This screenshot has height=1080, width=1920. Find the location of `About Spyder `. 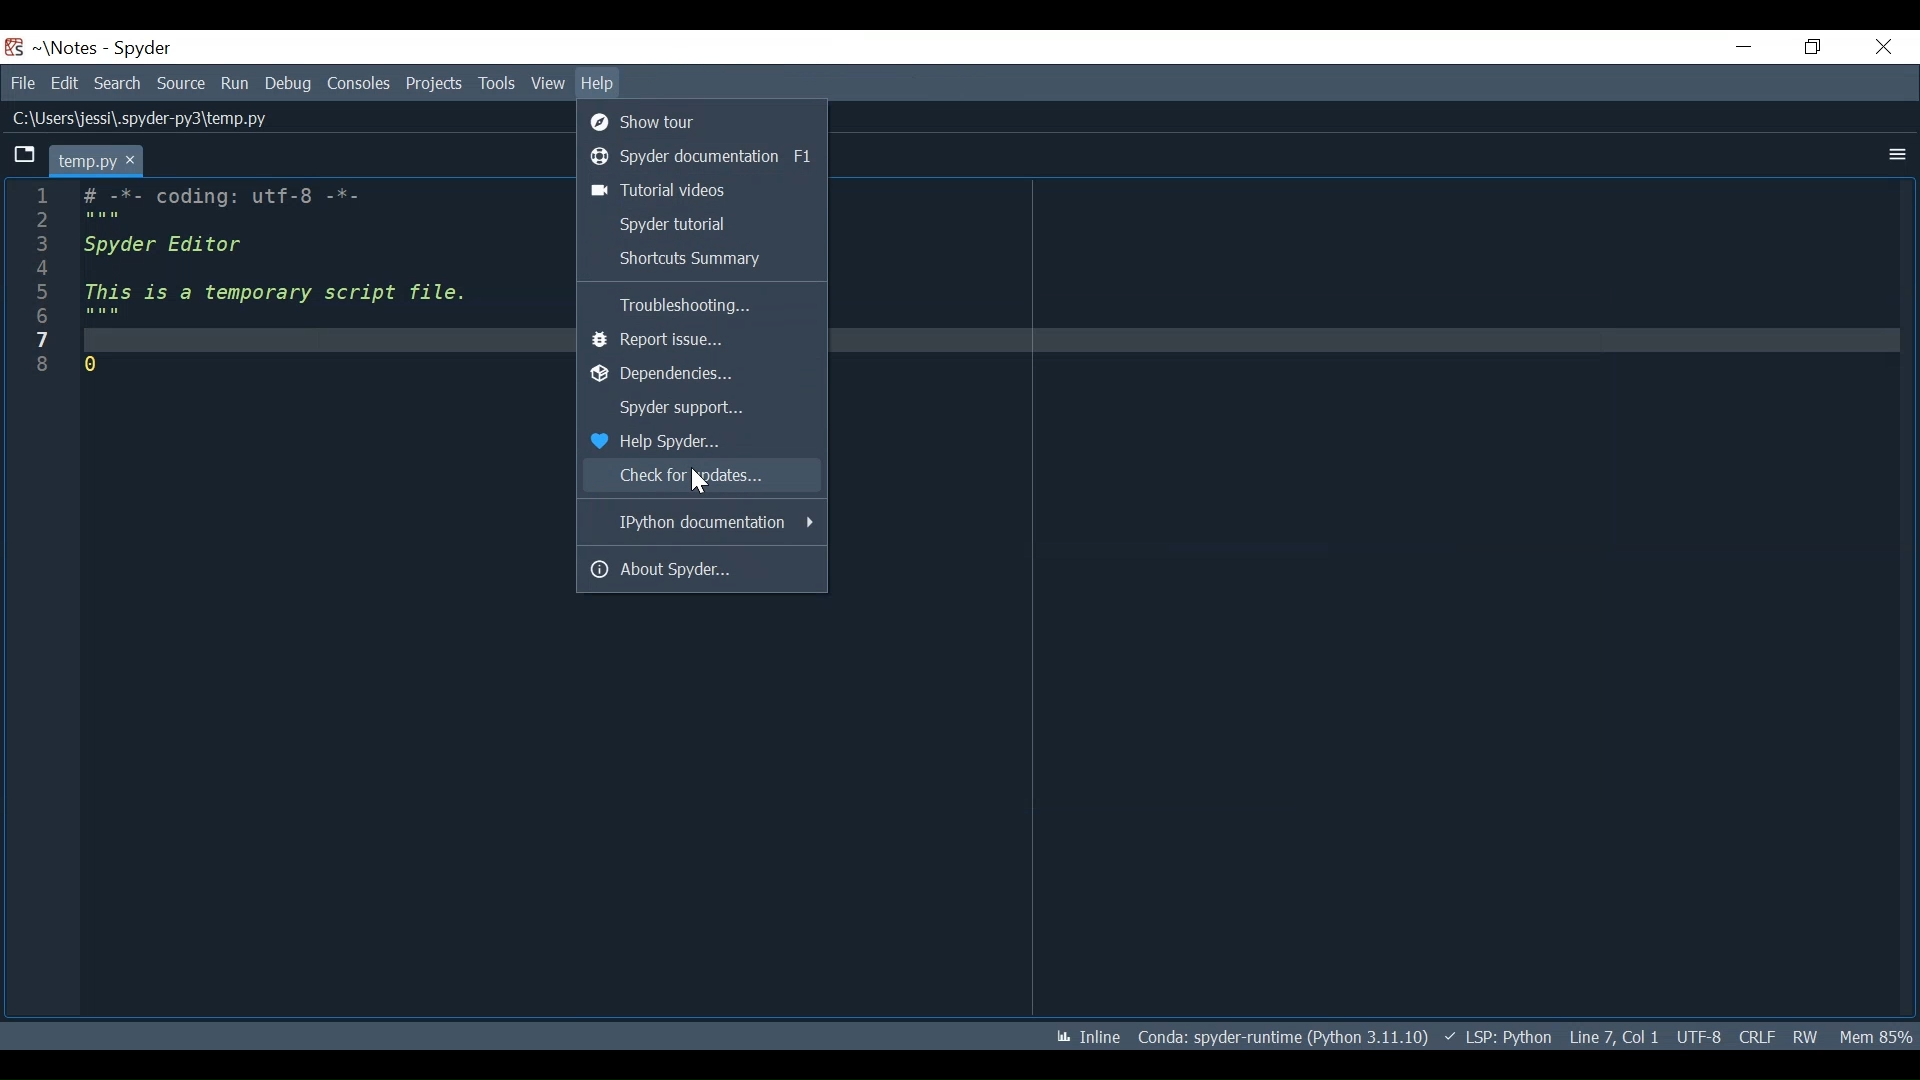

About Spyder  is located at coordinates (700, 570).